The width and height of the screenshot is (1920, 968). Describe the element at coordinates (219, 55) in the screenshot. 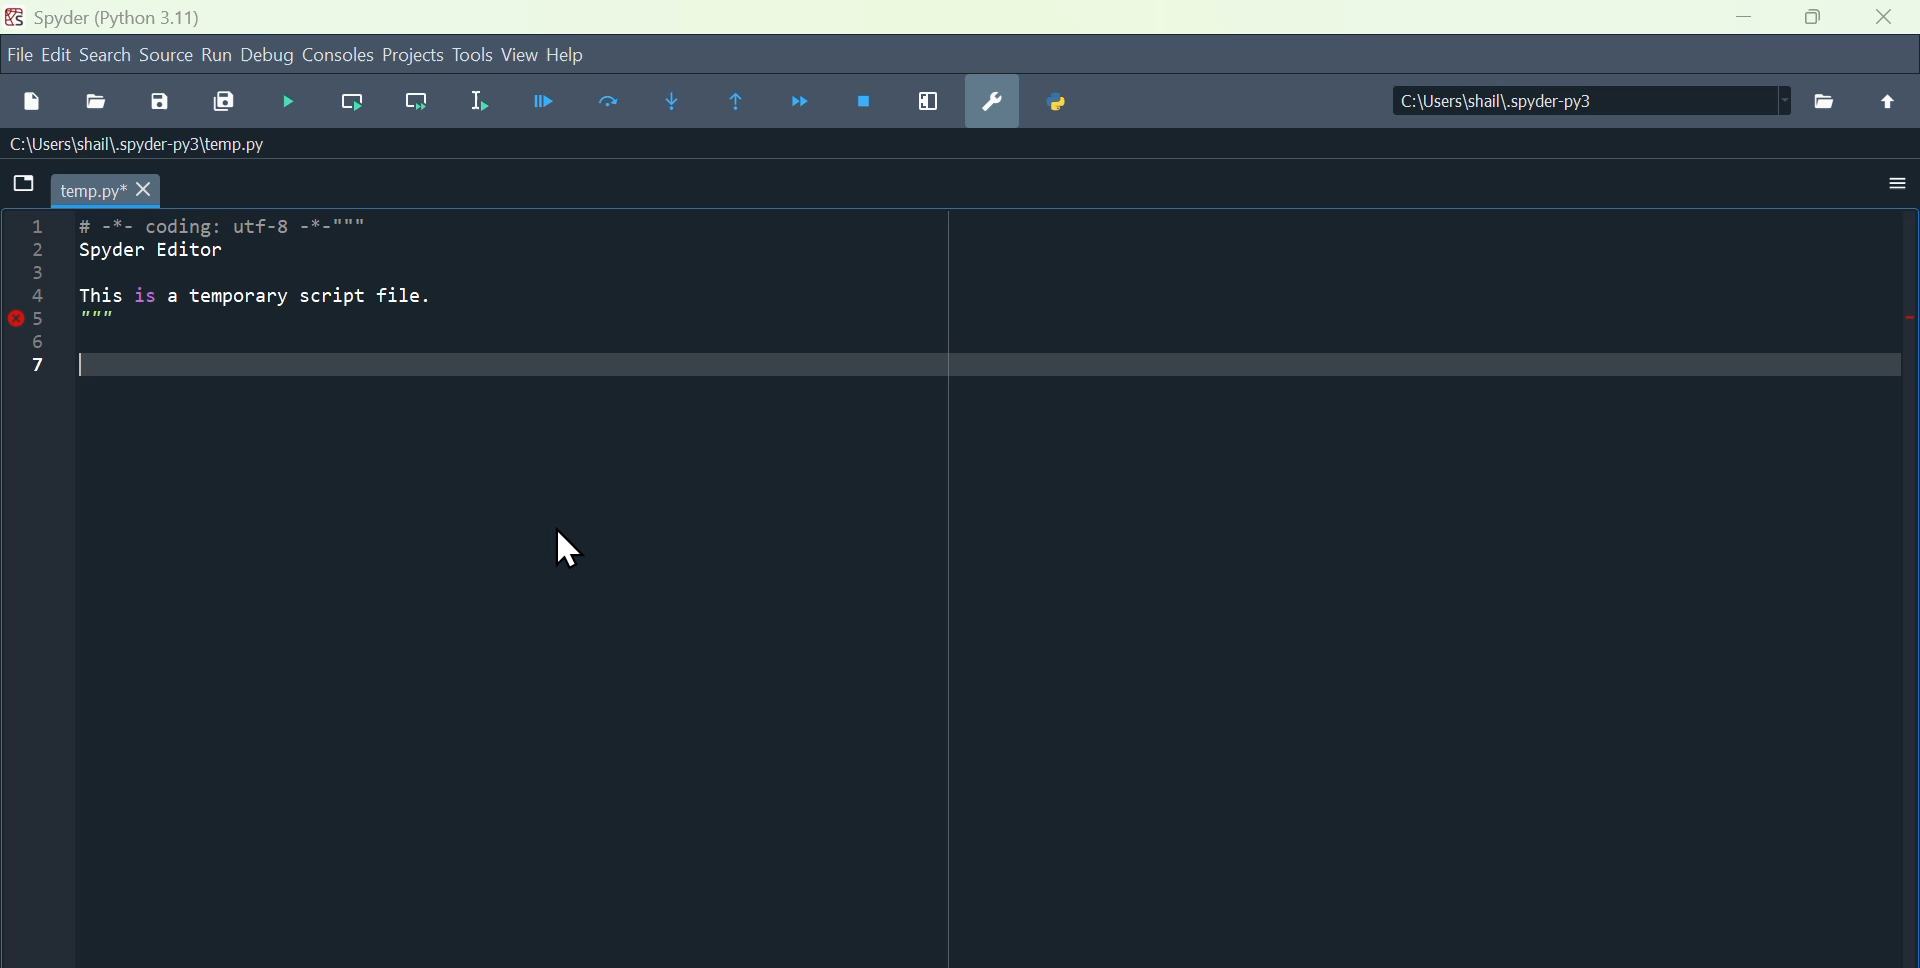

I see `Run` at that location.